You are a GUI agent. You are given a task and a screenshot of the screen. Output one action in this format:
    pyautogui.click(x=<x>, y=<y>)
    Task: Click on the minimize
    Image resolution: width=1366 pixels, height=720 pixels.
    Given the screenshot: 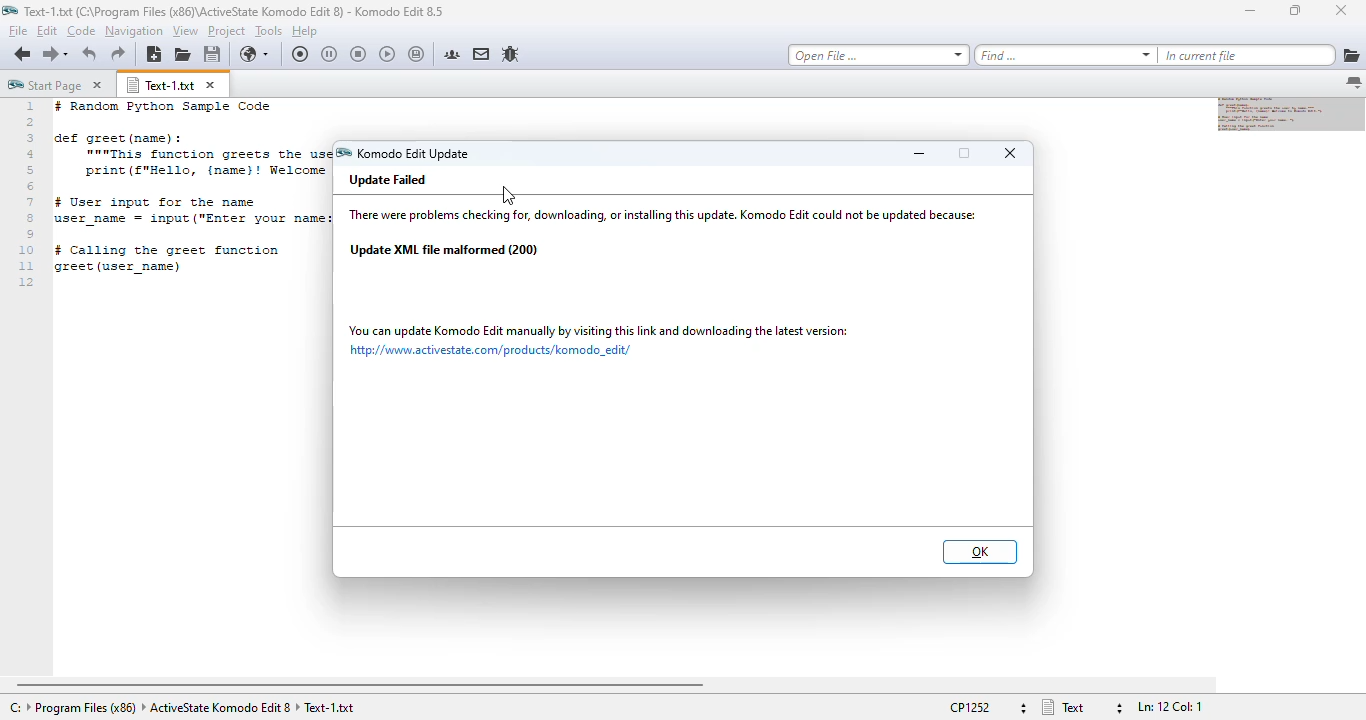 What is the action you would take?
    pyautogui.click(x=1249, y=11)
    